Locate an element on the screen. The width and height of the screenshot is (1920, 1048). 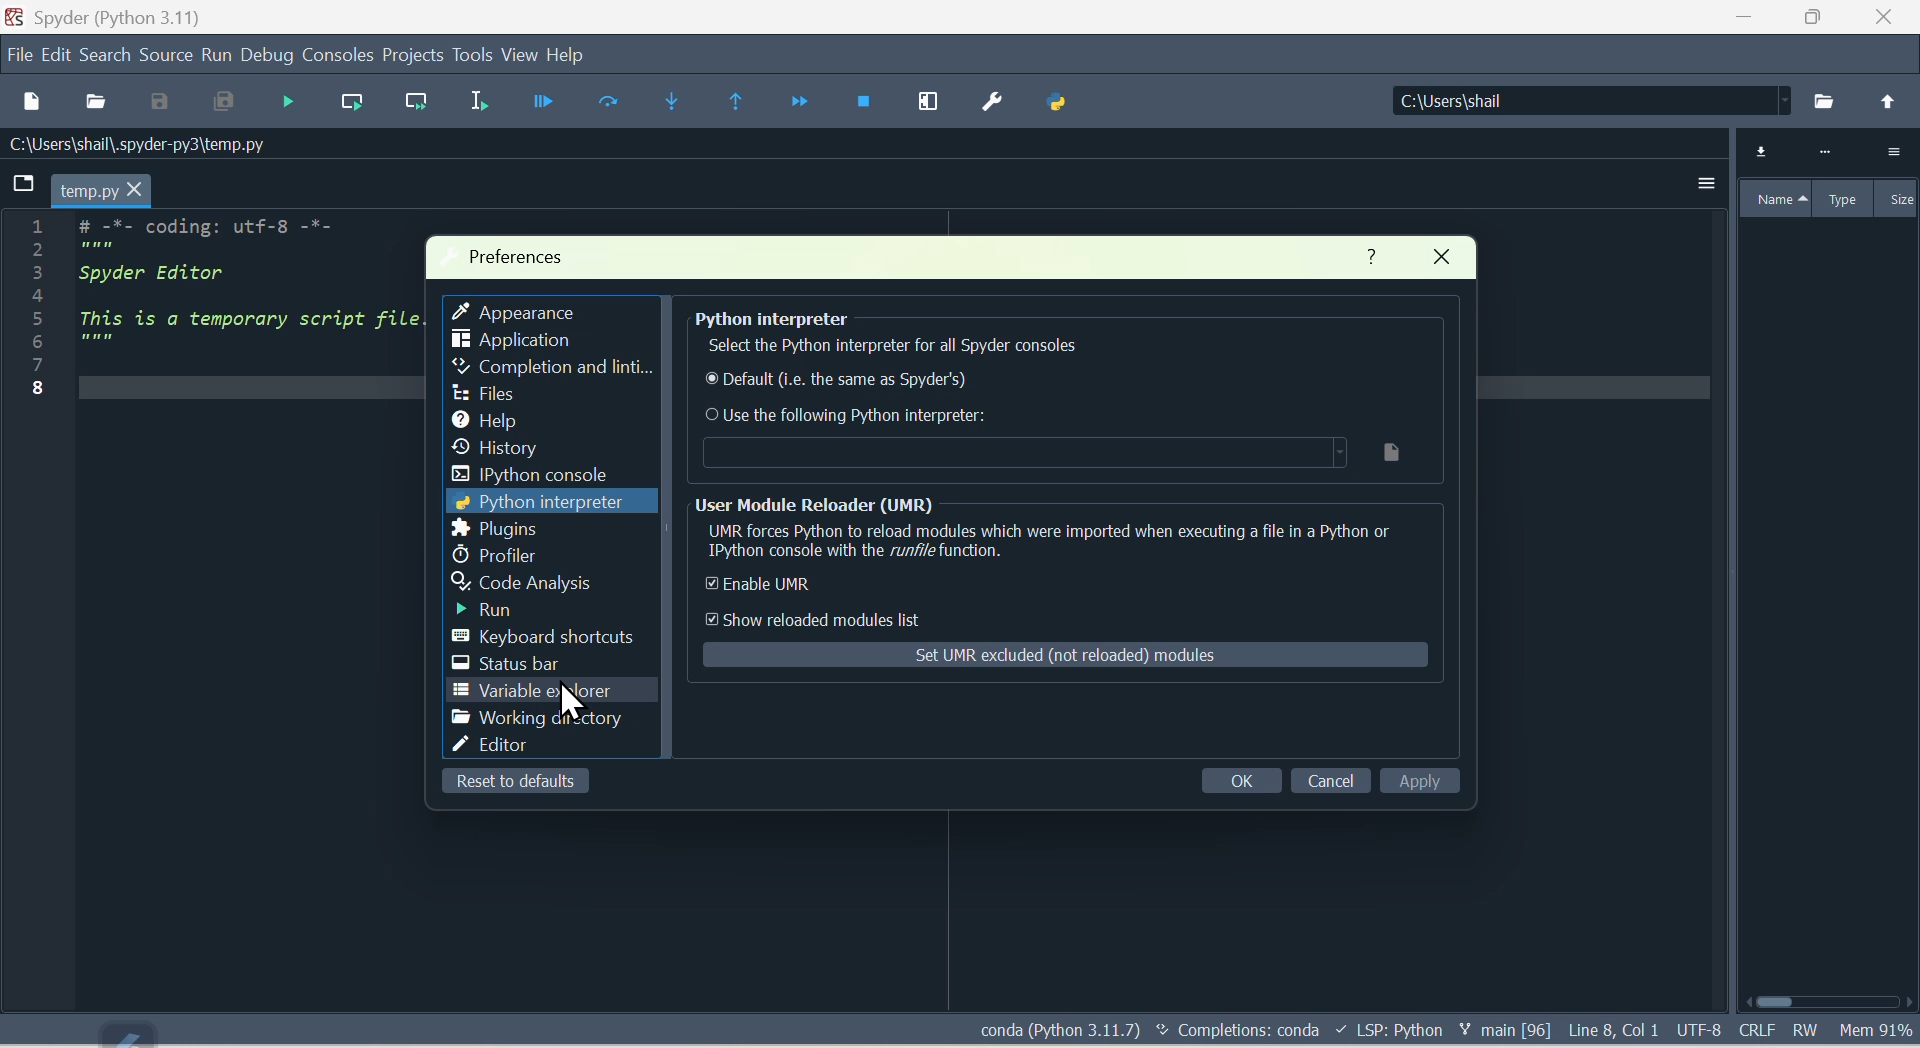
Continue execution until same function arrives is located at coordinates (730, 105).